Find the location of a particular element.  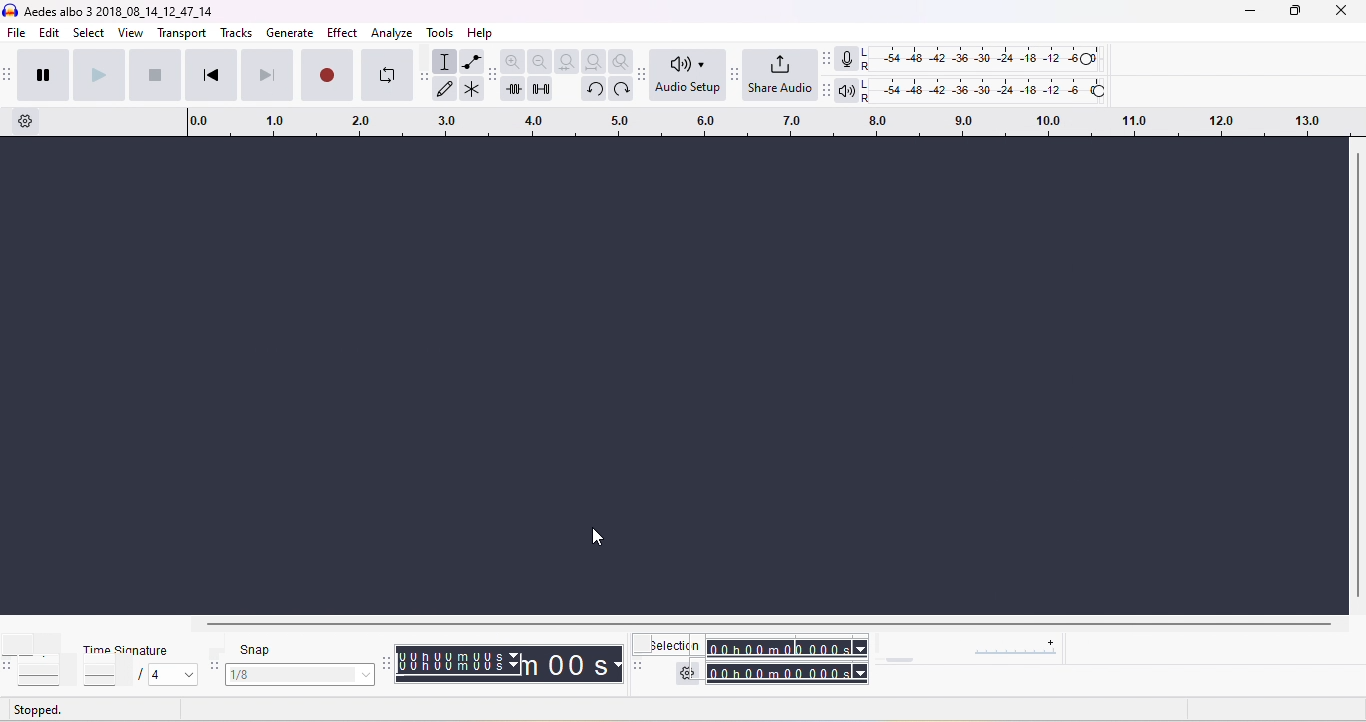

recording level is located at coordinates (989, 59).